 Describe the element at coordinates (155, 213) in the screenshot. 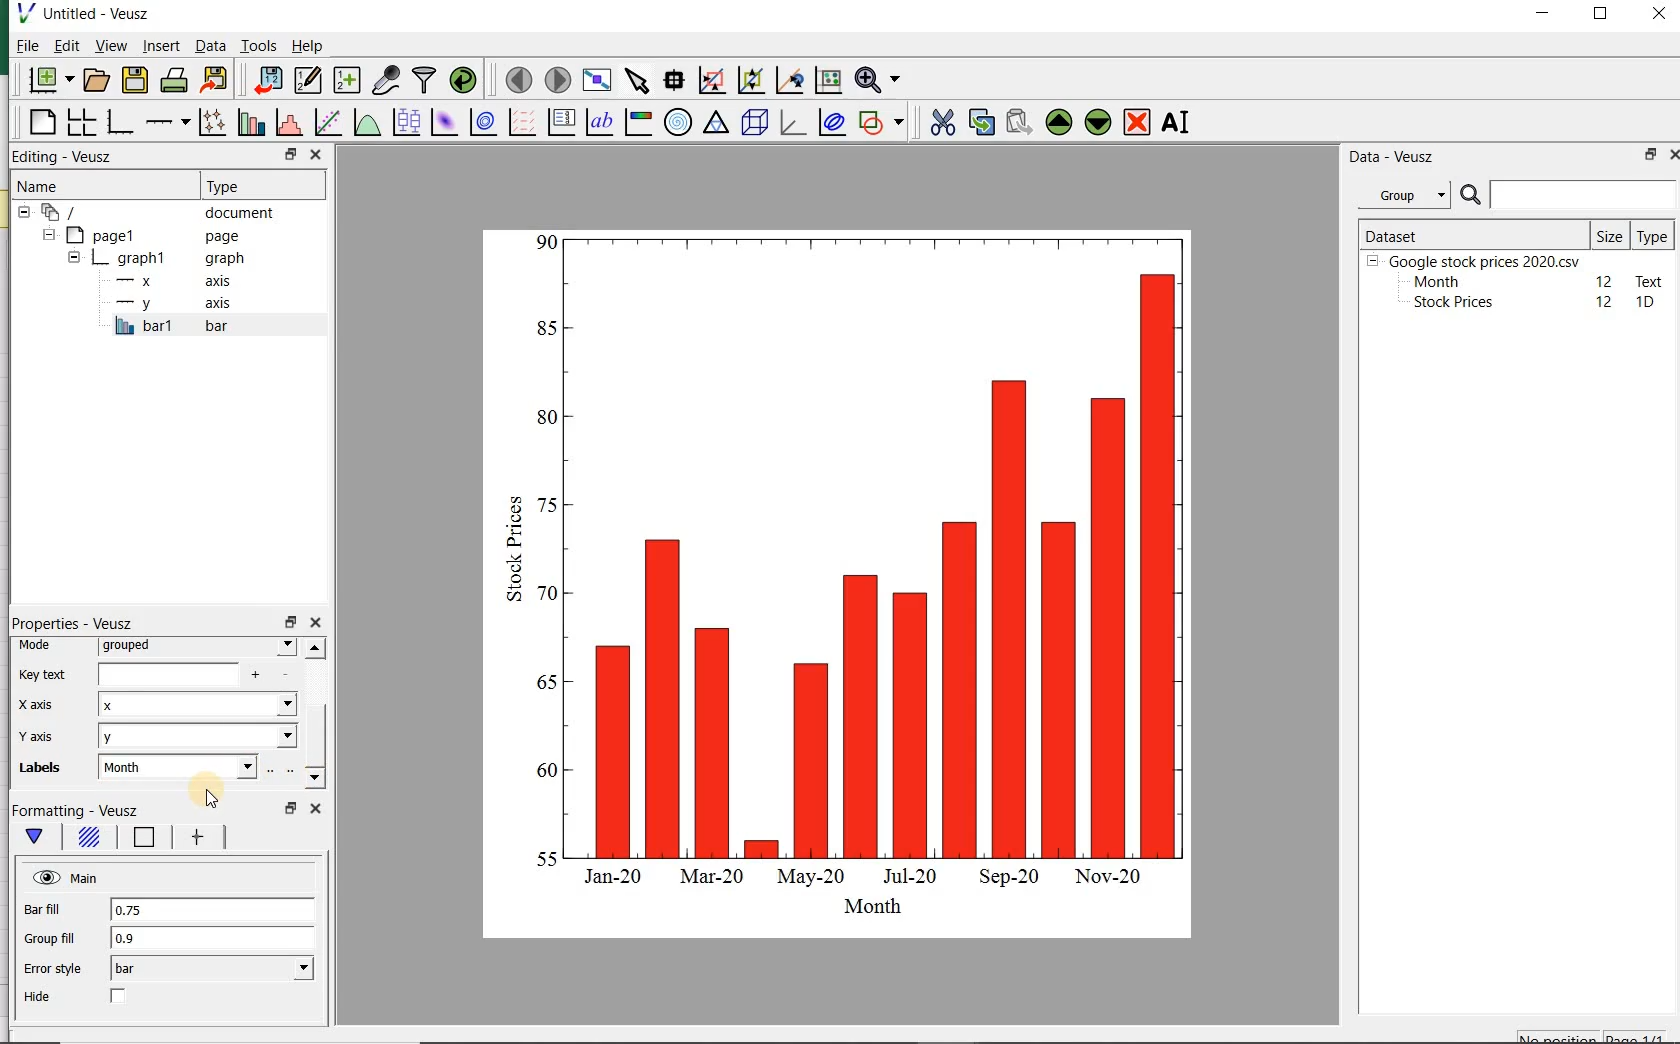

I see `document` at that location.